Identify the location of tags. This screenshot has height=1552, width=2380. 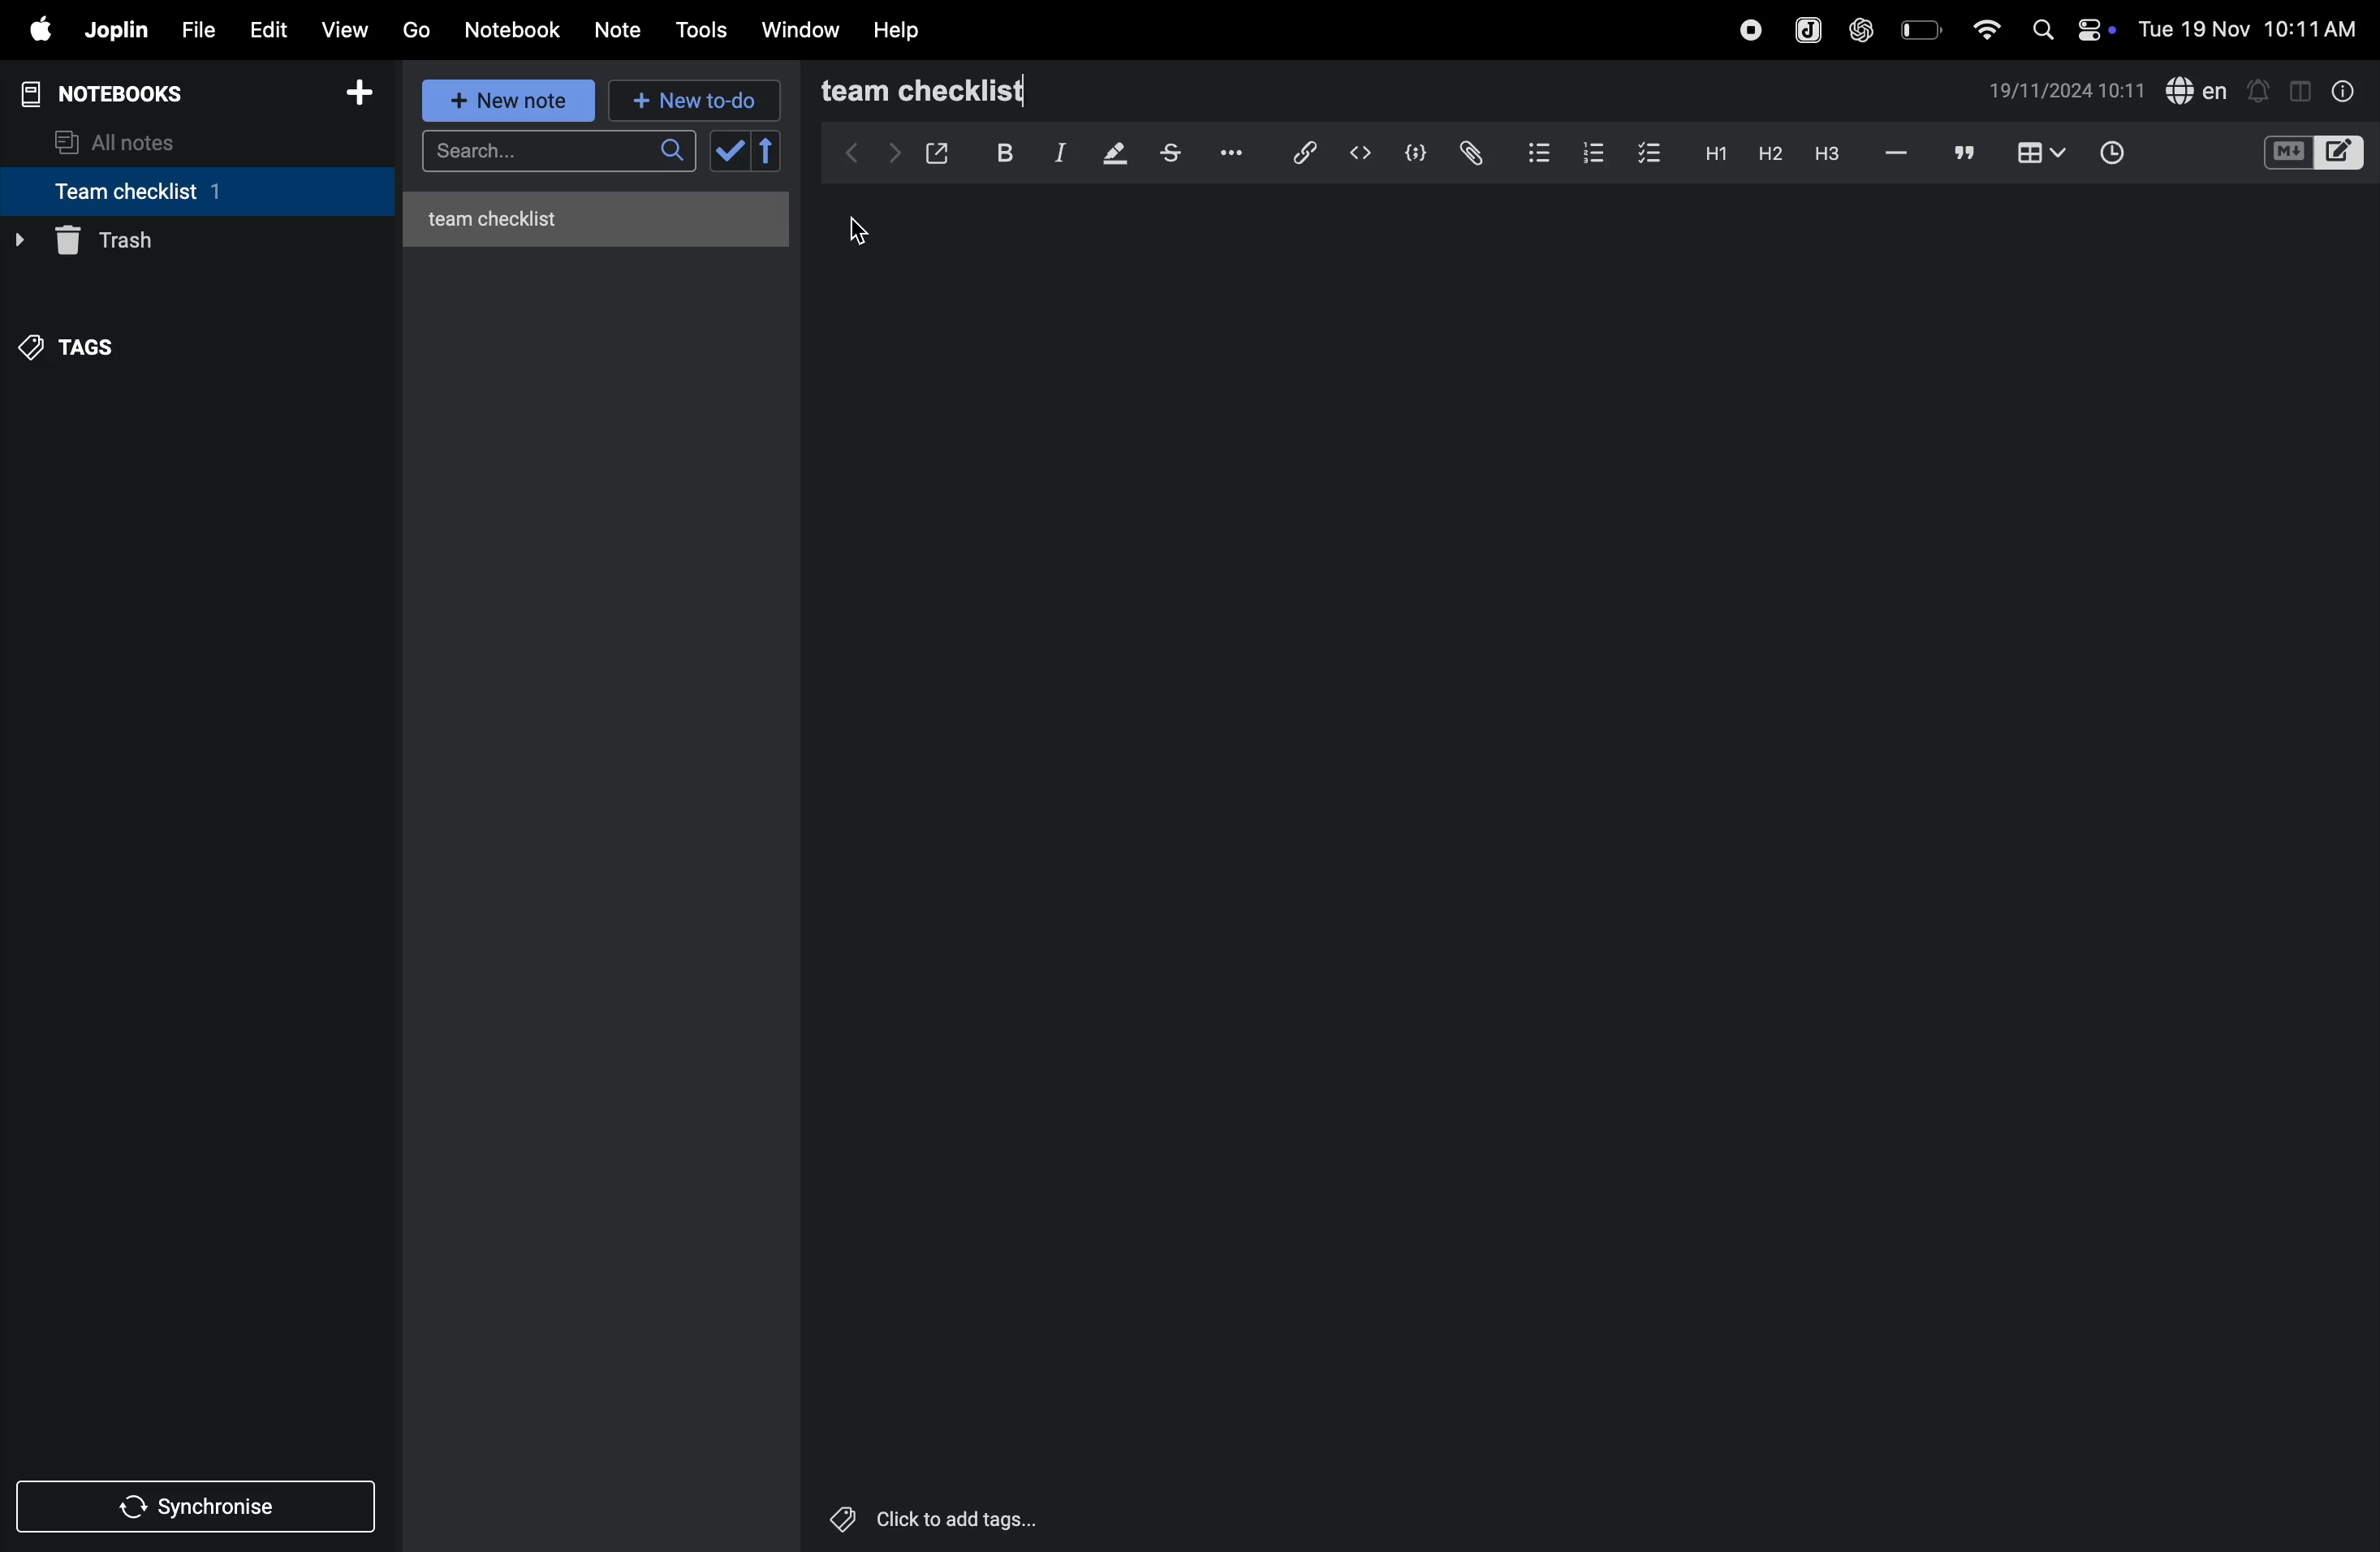
(81, 341).